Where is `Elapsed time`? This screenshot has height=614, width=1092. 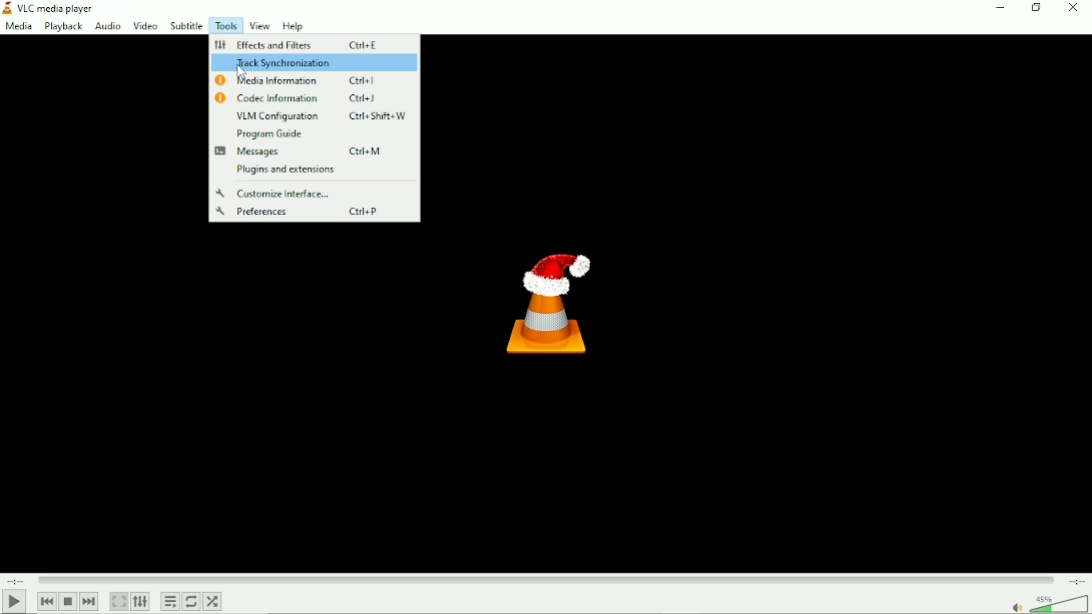 Elapsed time is located at coordinates (17, 580).